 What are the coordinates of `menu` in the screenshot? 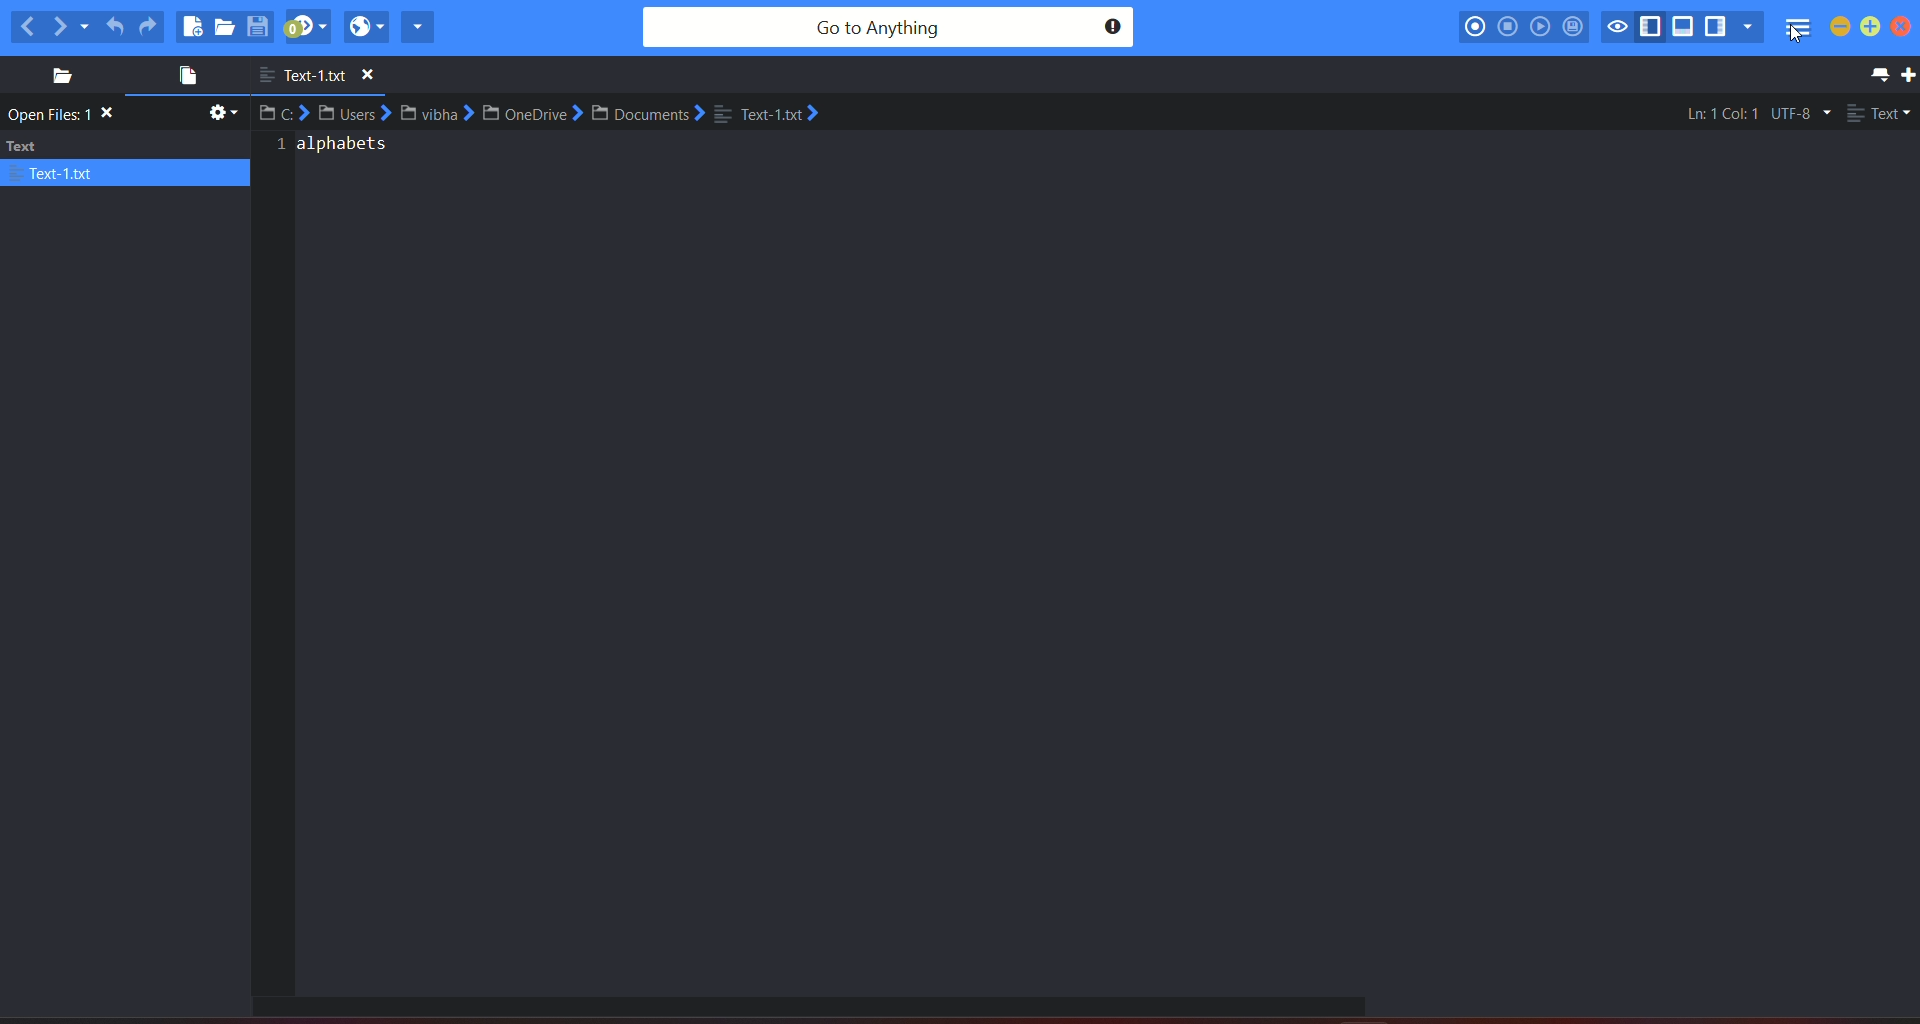 It's located at (1796, 30).